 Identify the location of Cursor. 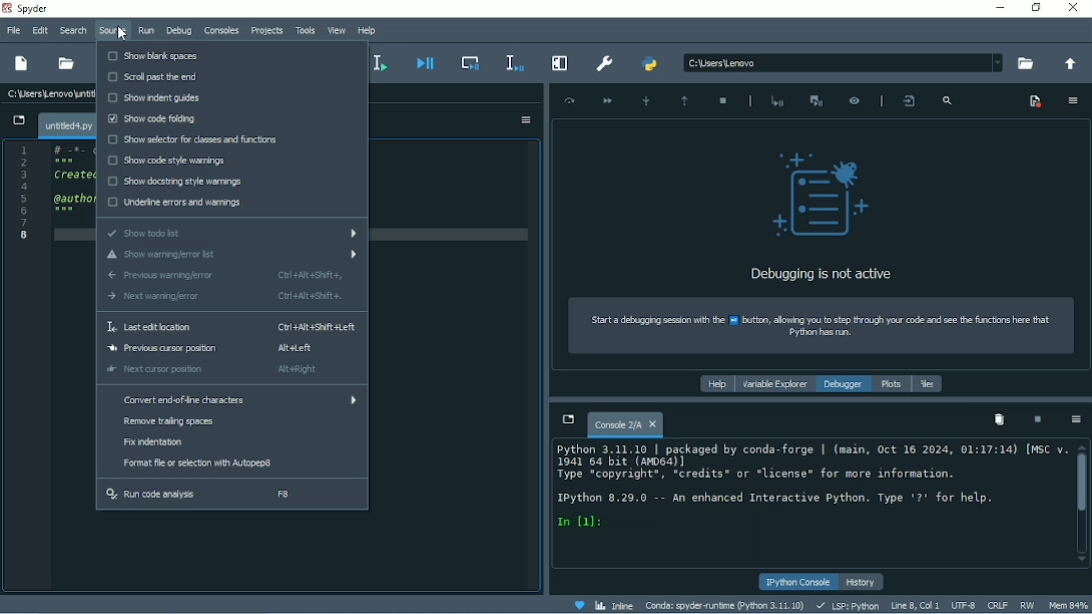
(123, 34).